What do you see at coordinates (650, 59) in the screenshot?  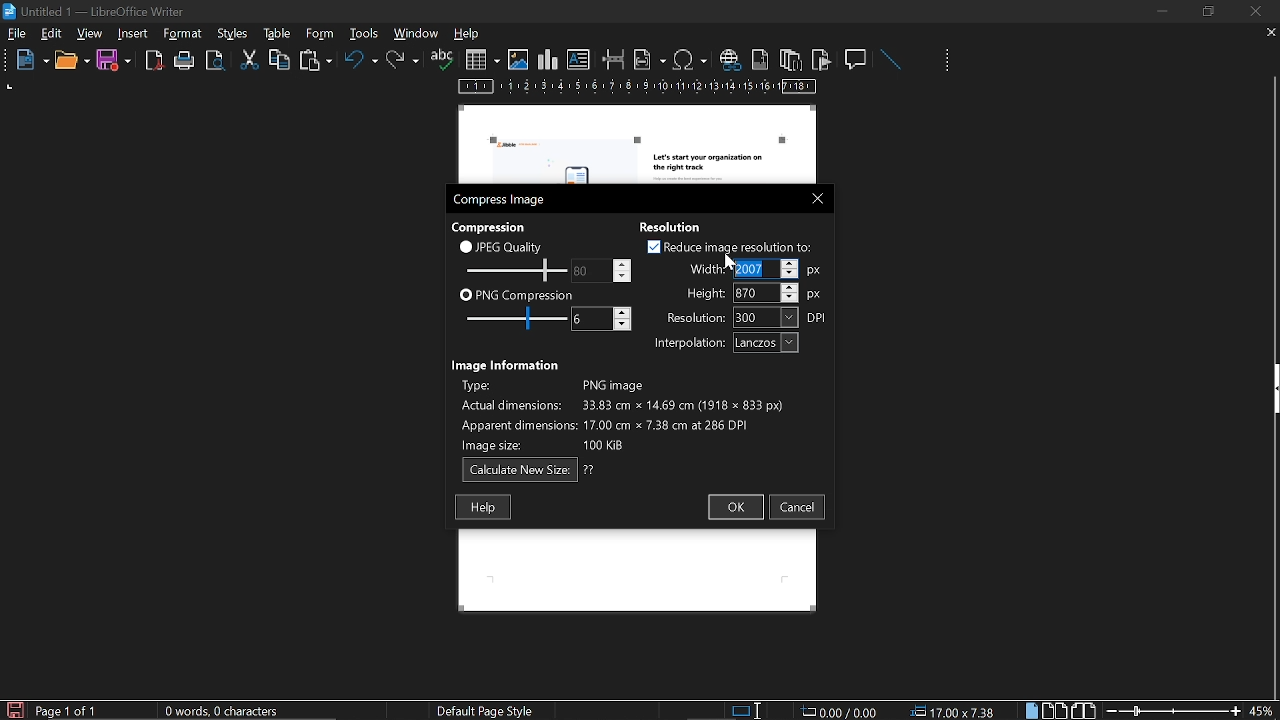 I see `insert field` at bounding box center [650, 59].